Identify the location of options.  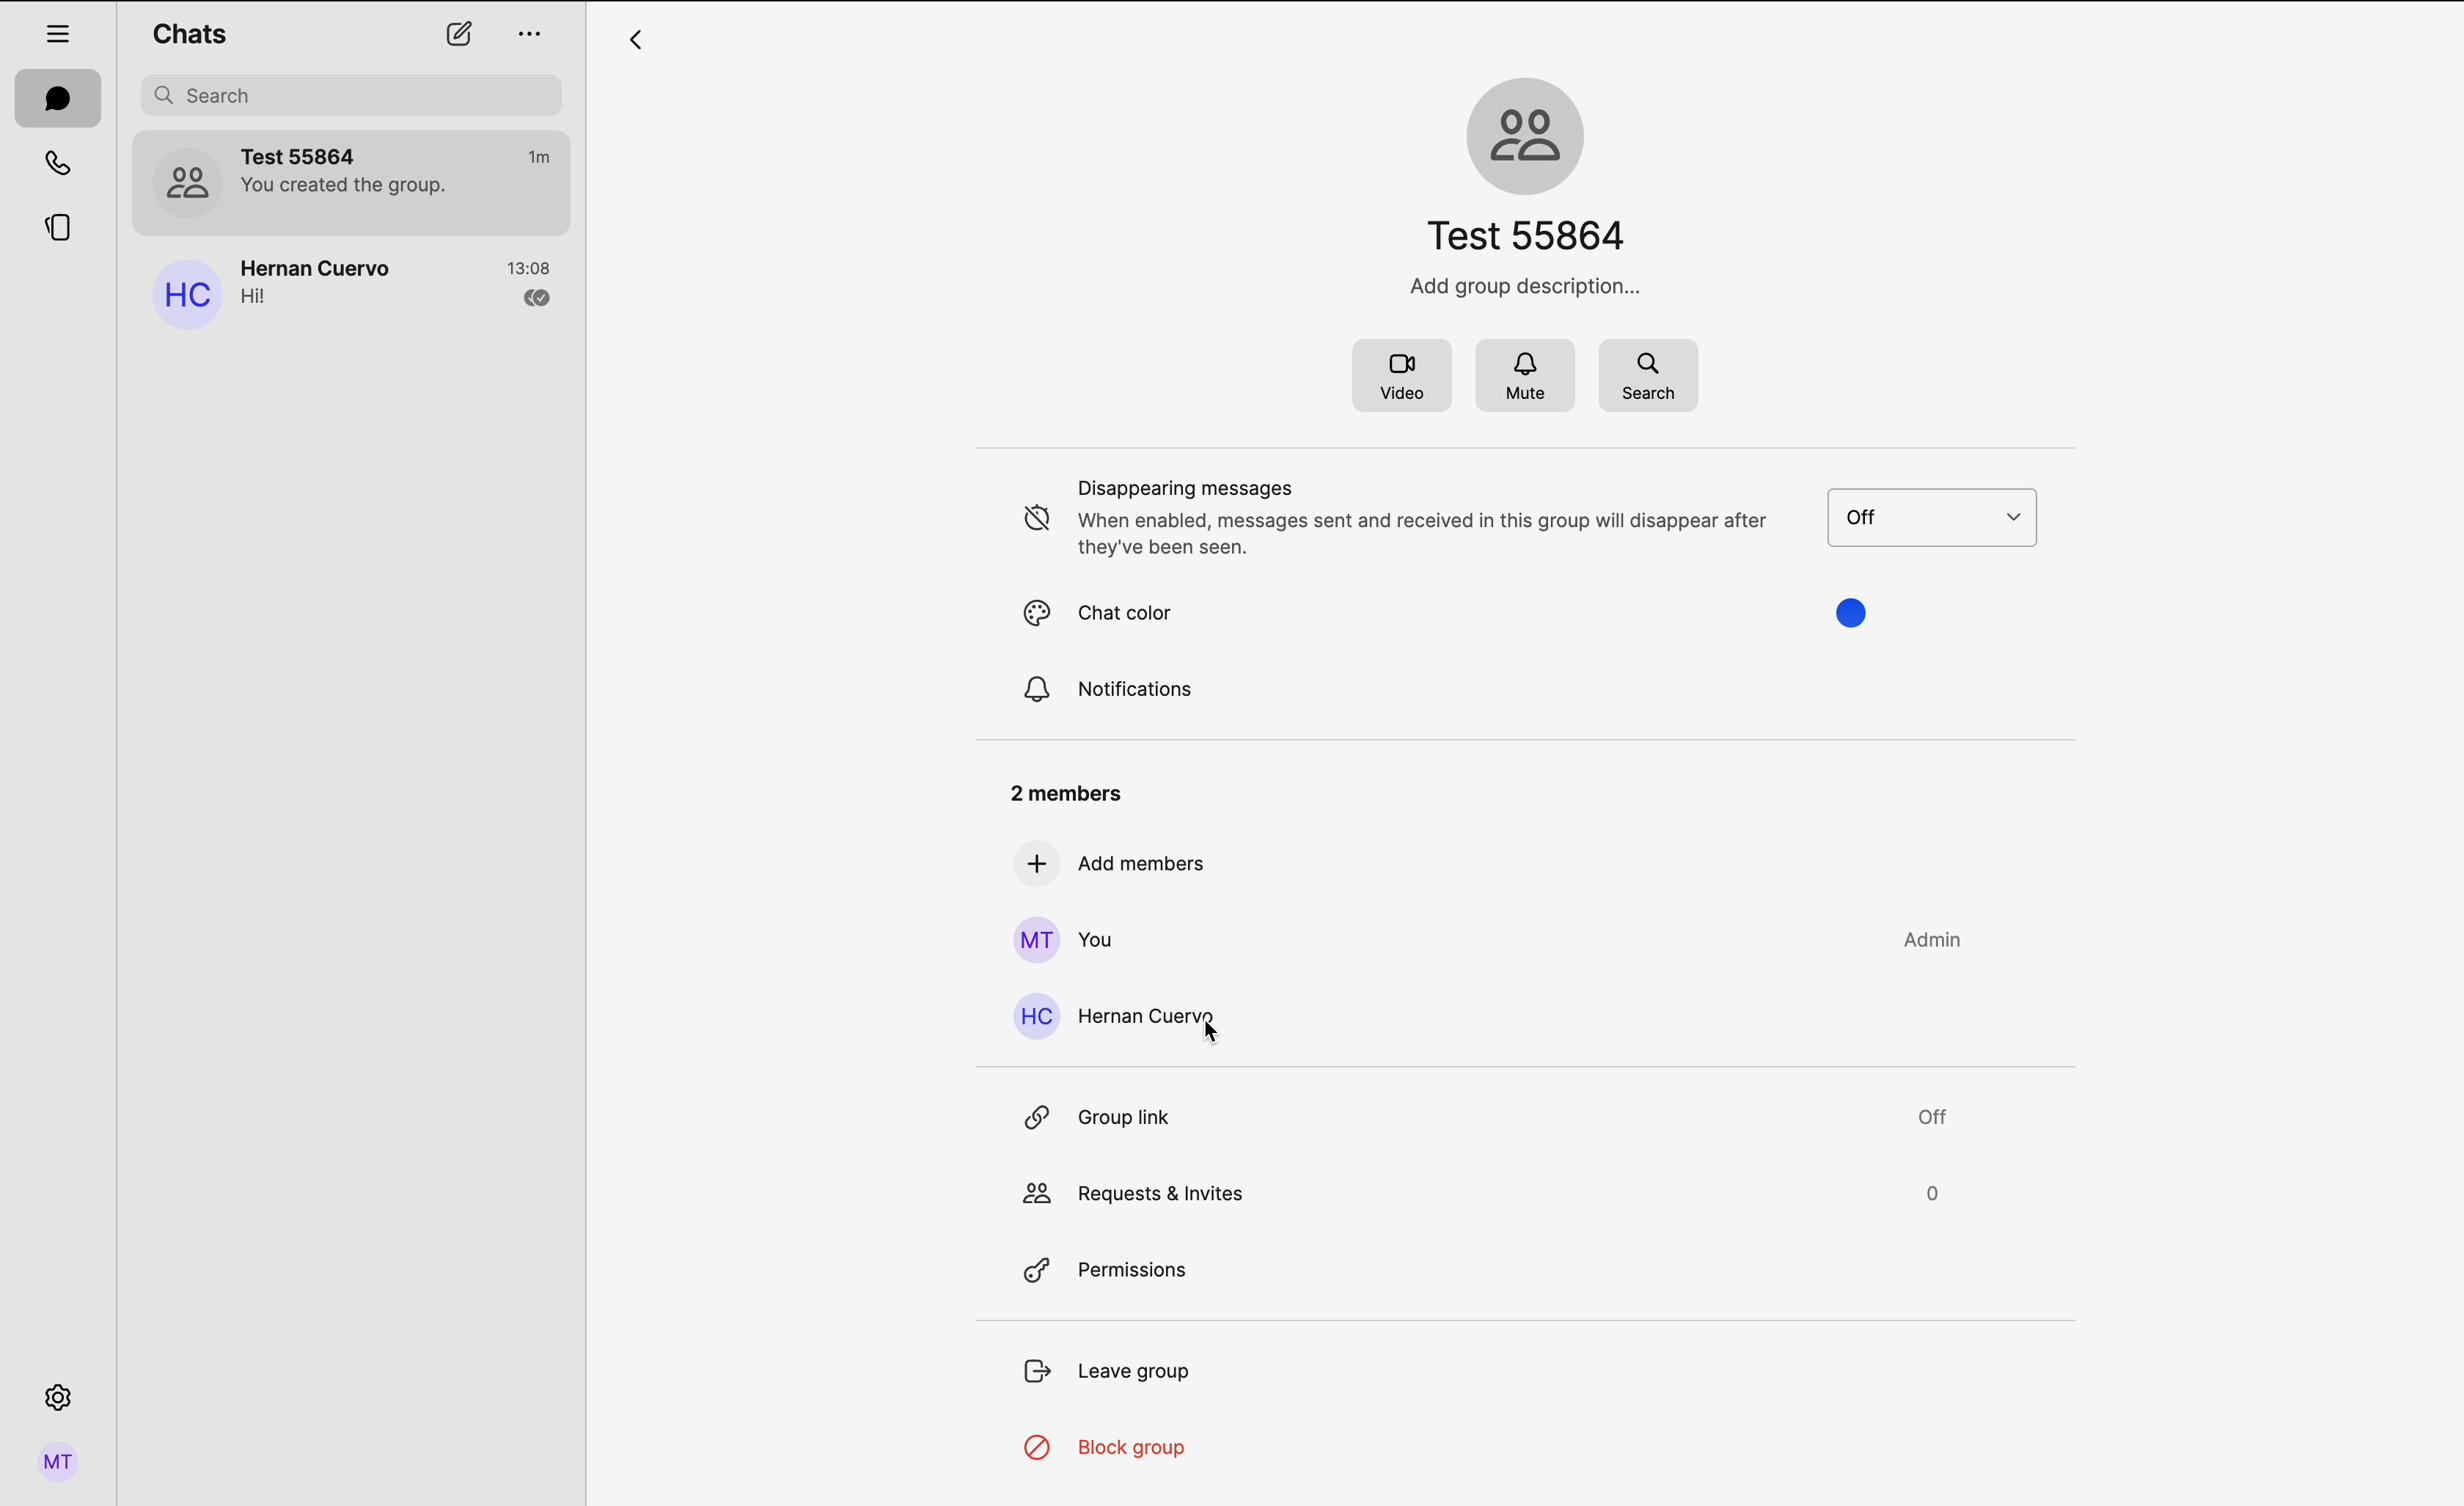
(531, 33).